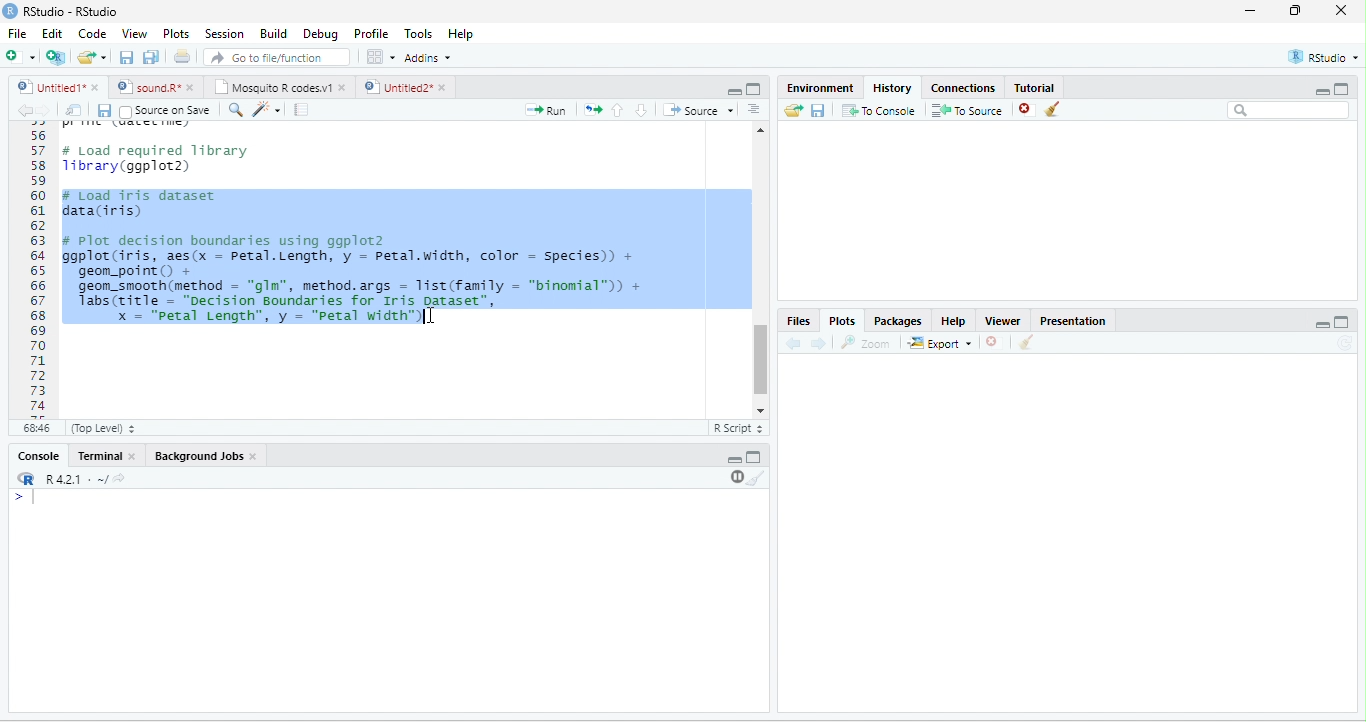  I want to click on Untitled2, so click(396, 87).